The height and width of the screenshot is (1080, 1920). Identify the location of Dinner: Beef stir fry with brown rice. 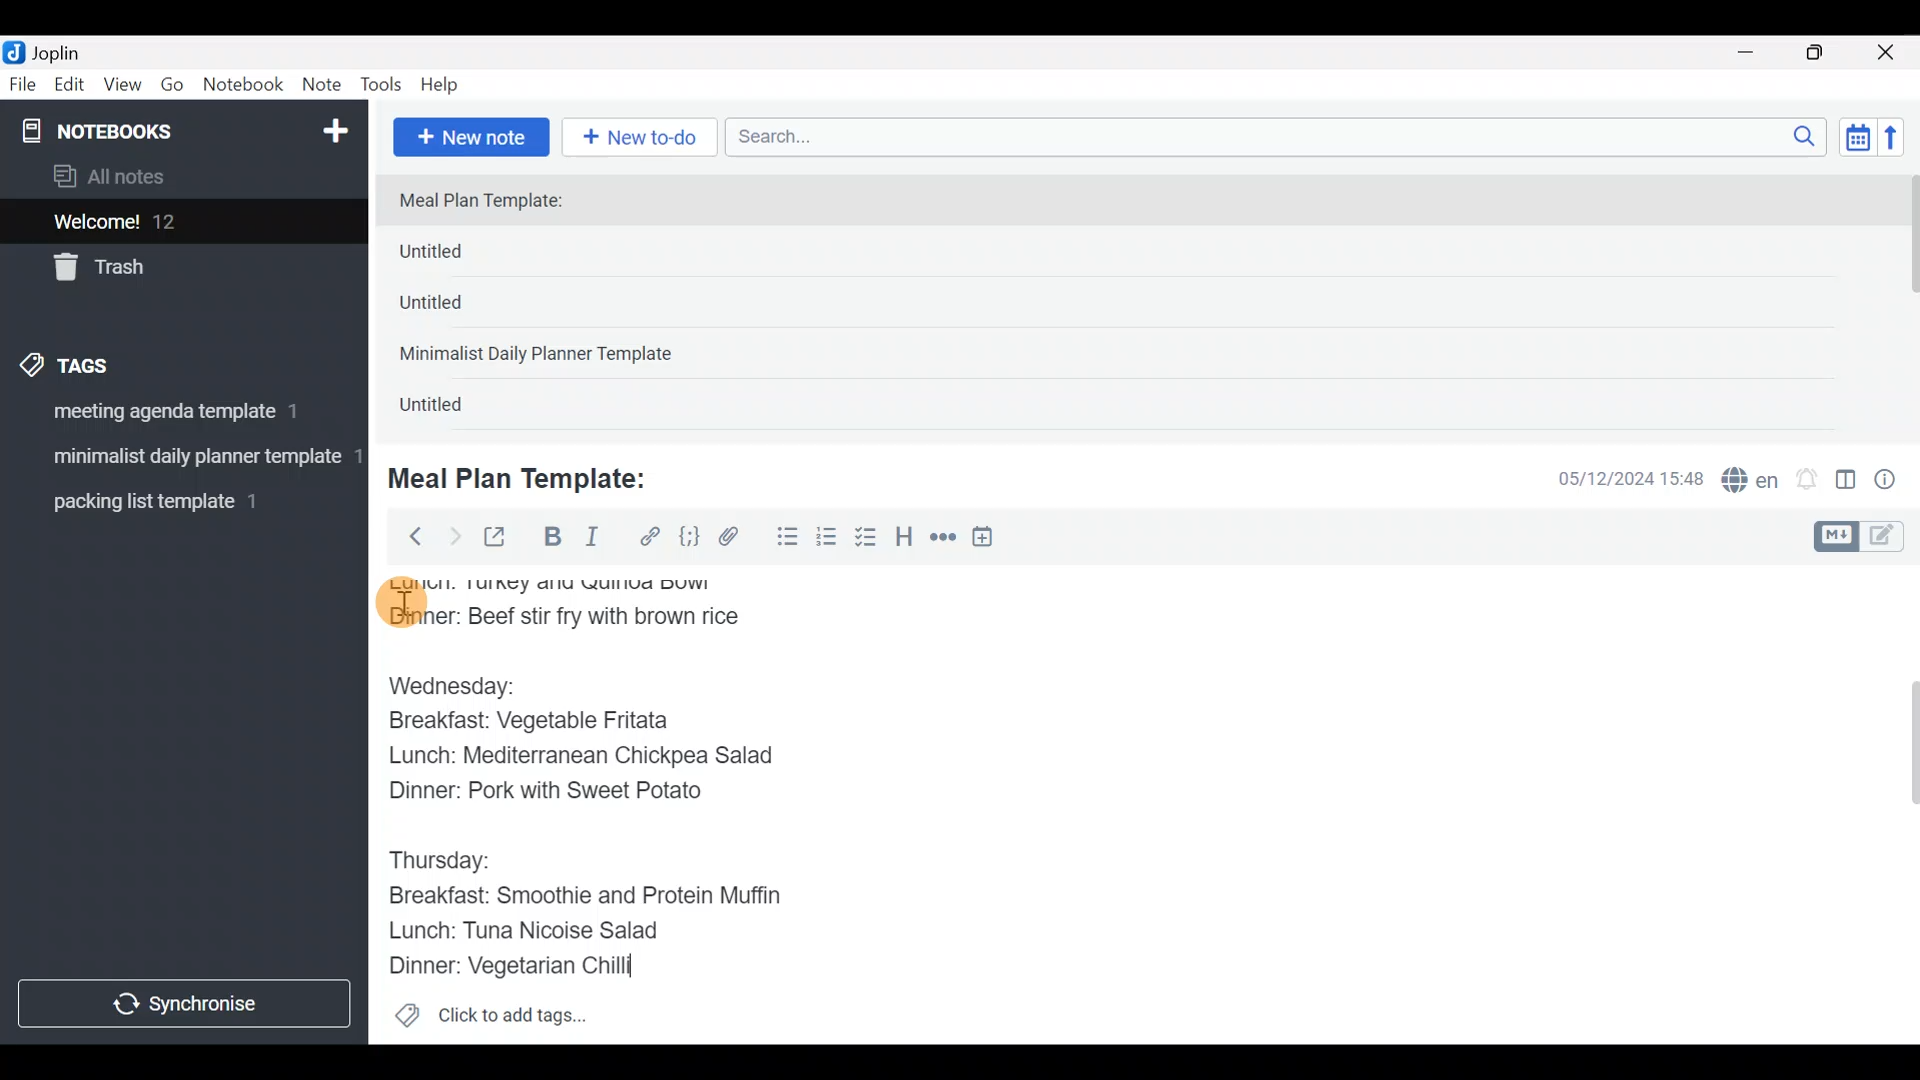
(565, 615).